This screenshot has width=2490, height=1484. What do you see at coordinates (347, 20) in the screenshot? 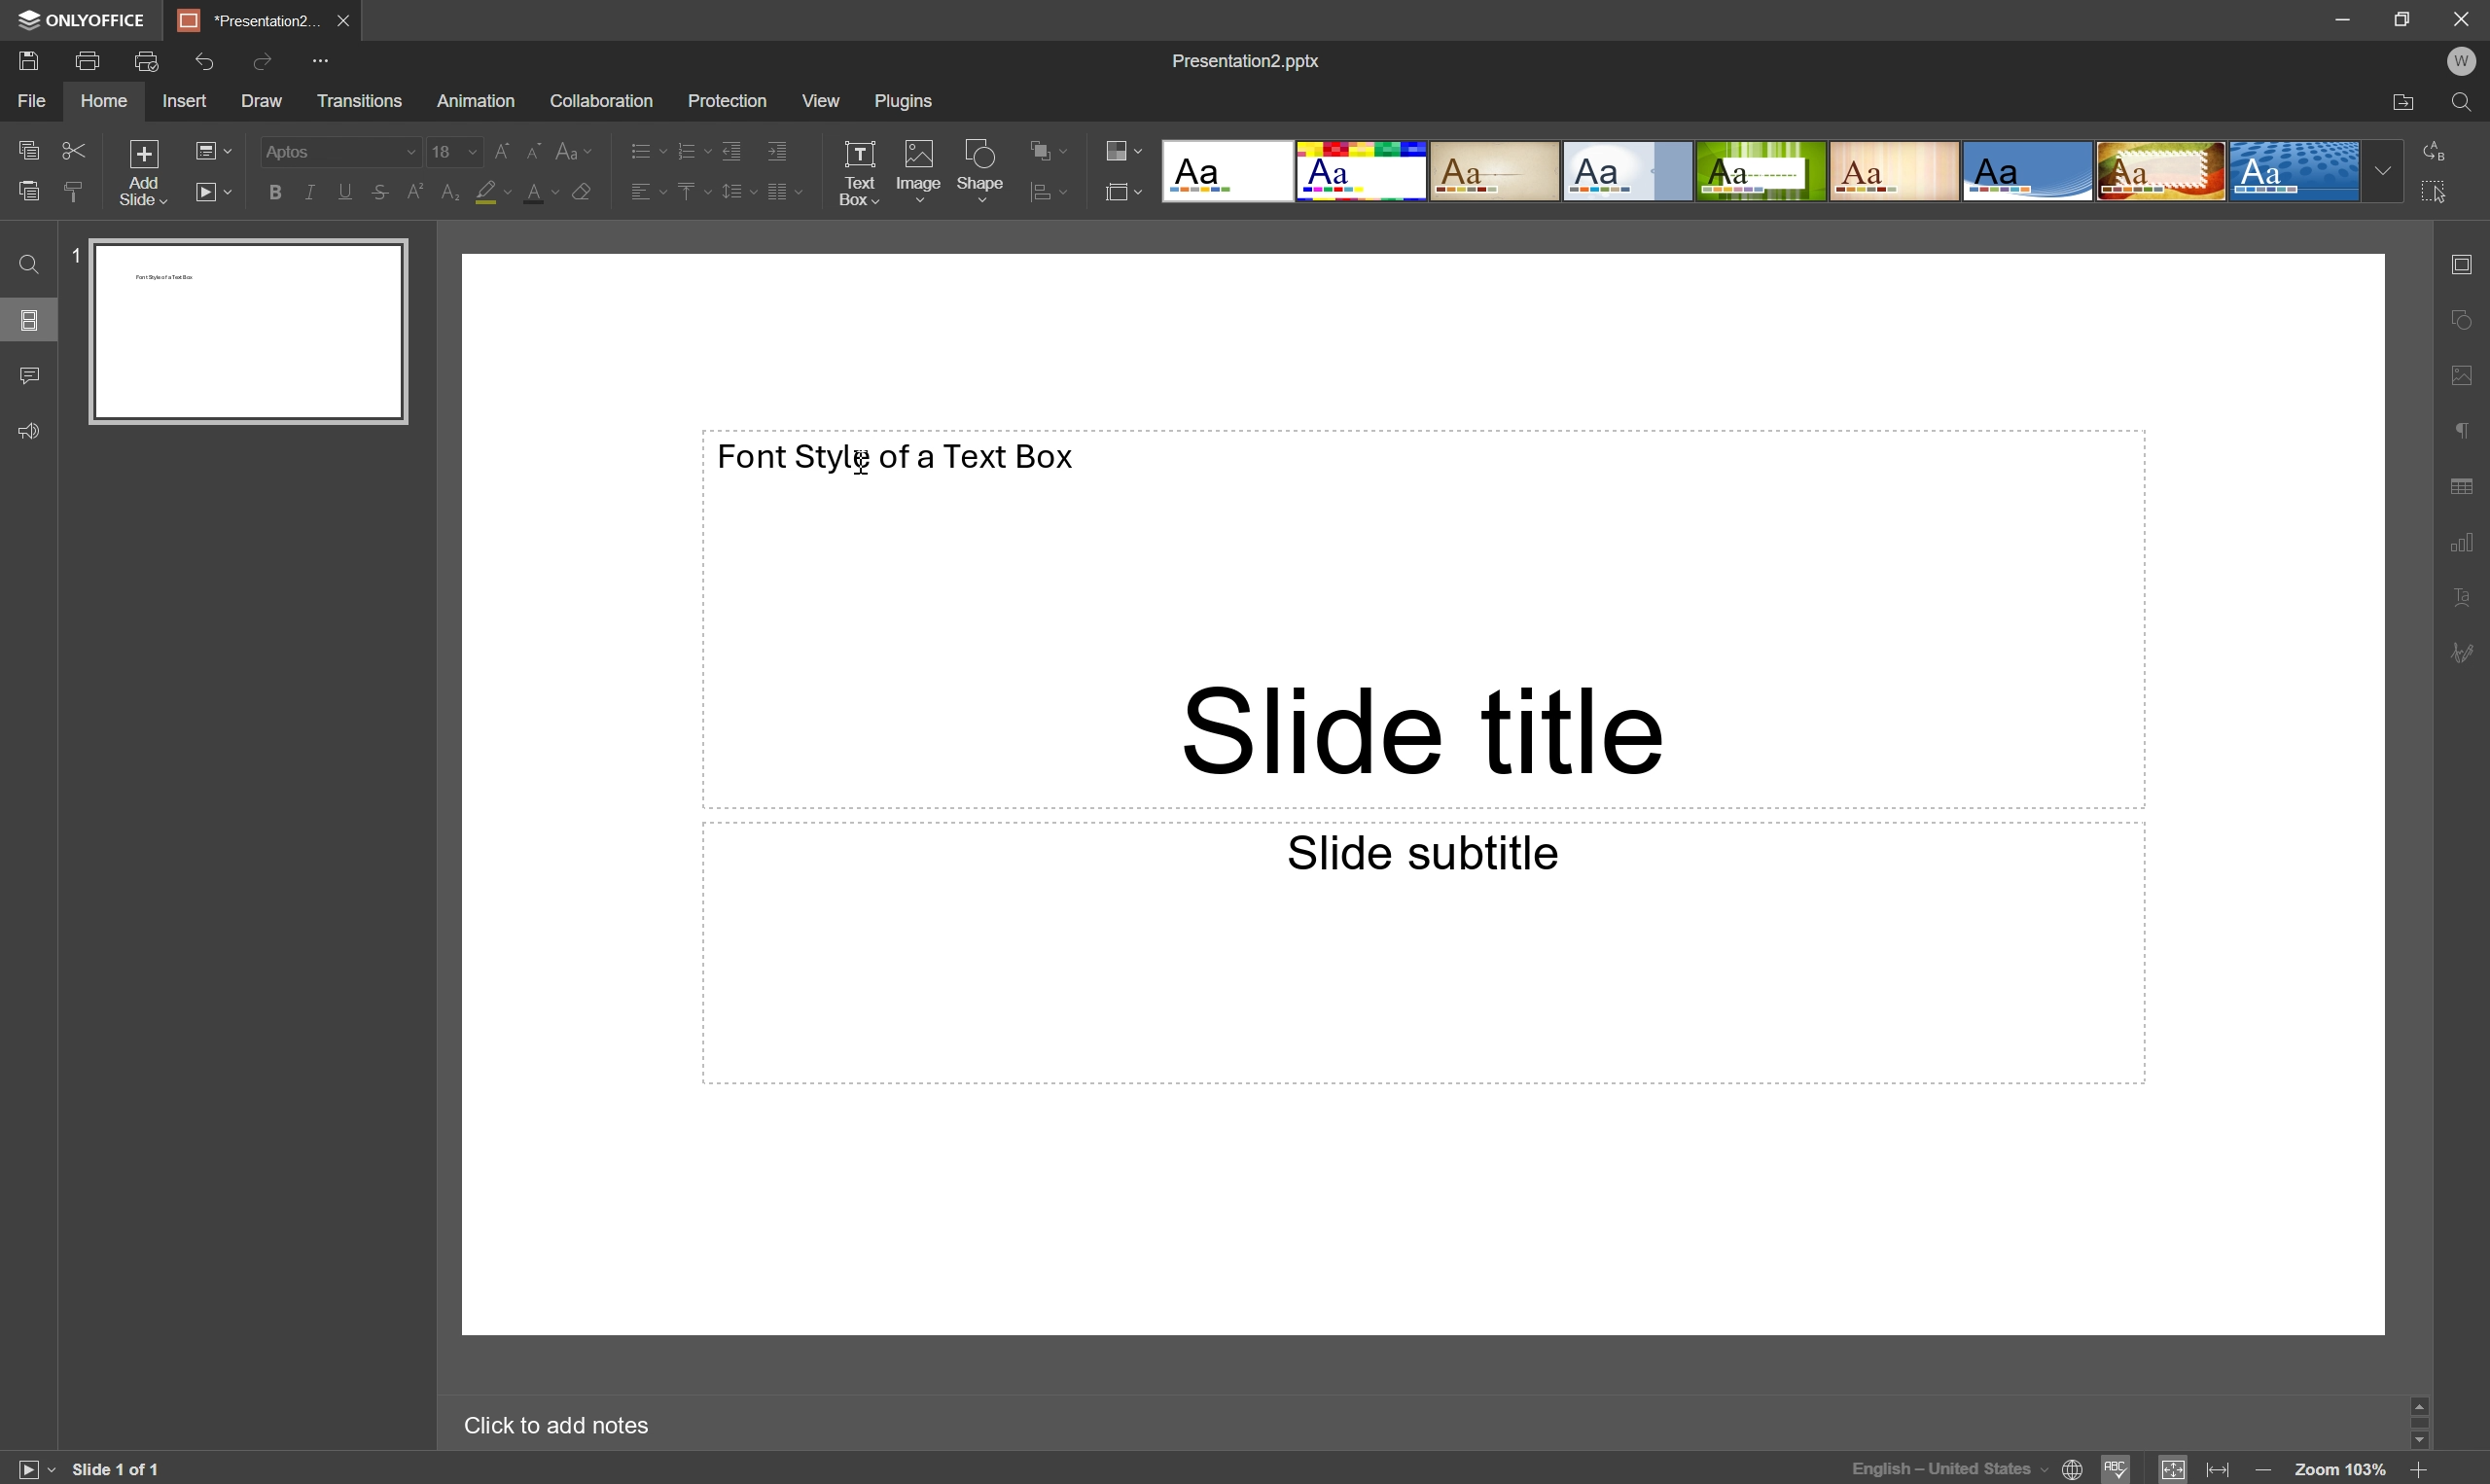
I see `Close` at bounding box center [347, 20].